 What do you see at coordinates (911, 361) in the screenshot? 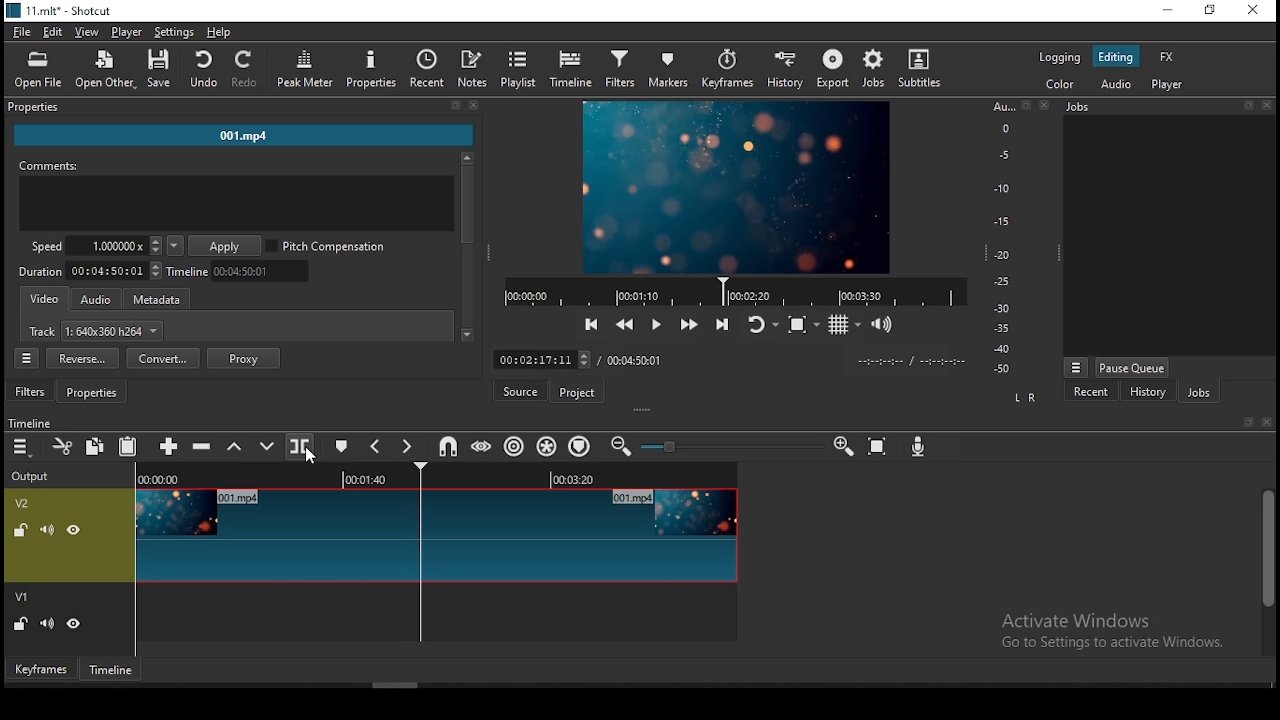
I see `TIME` at bounding box center [911, 361].